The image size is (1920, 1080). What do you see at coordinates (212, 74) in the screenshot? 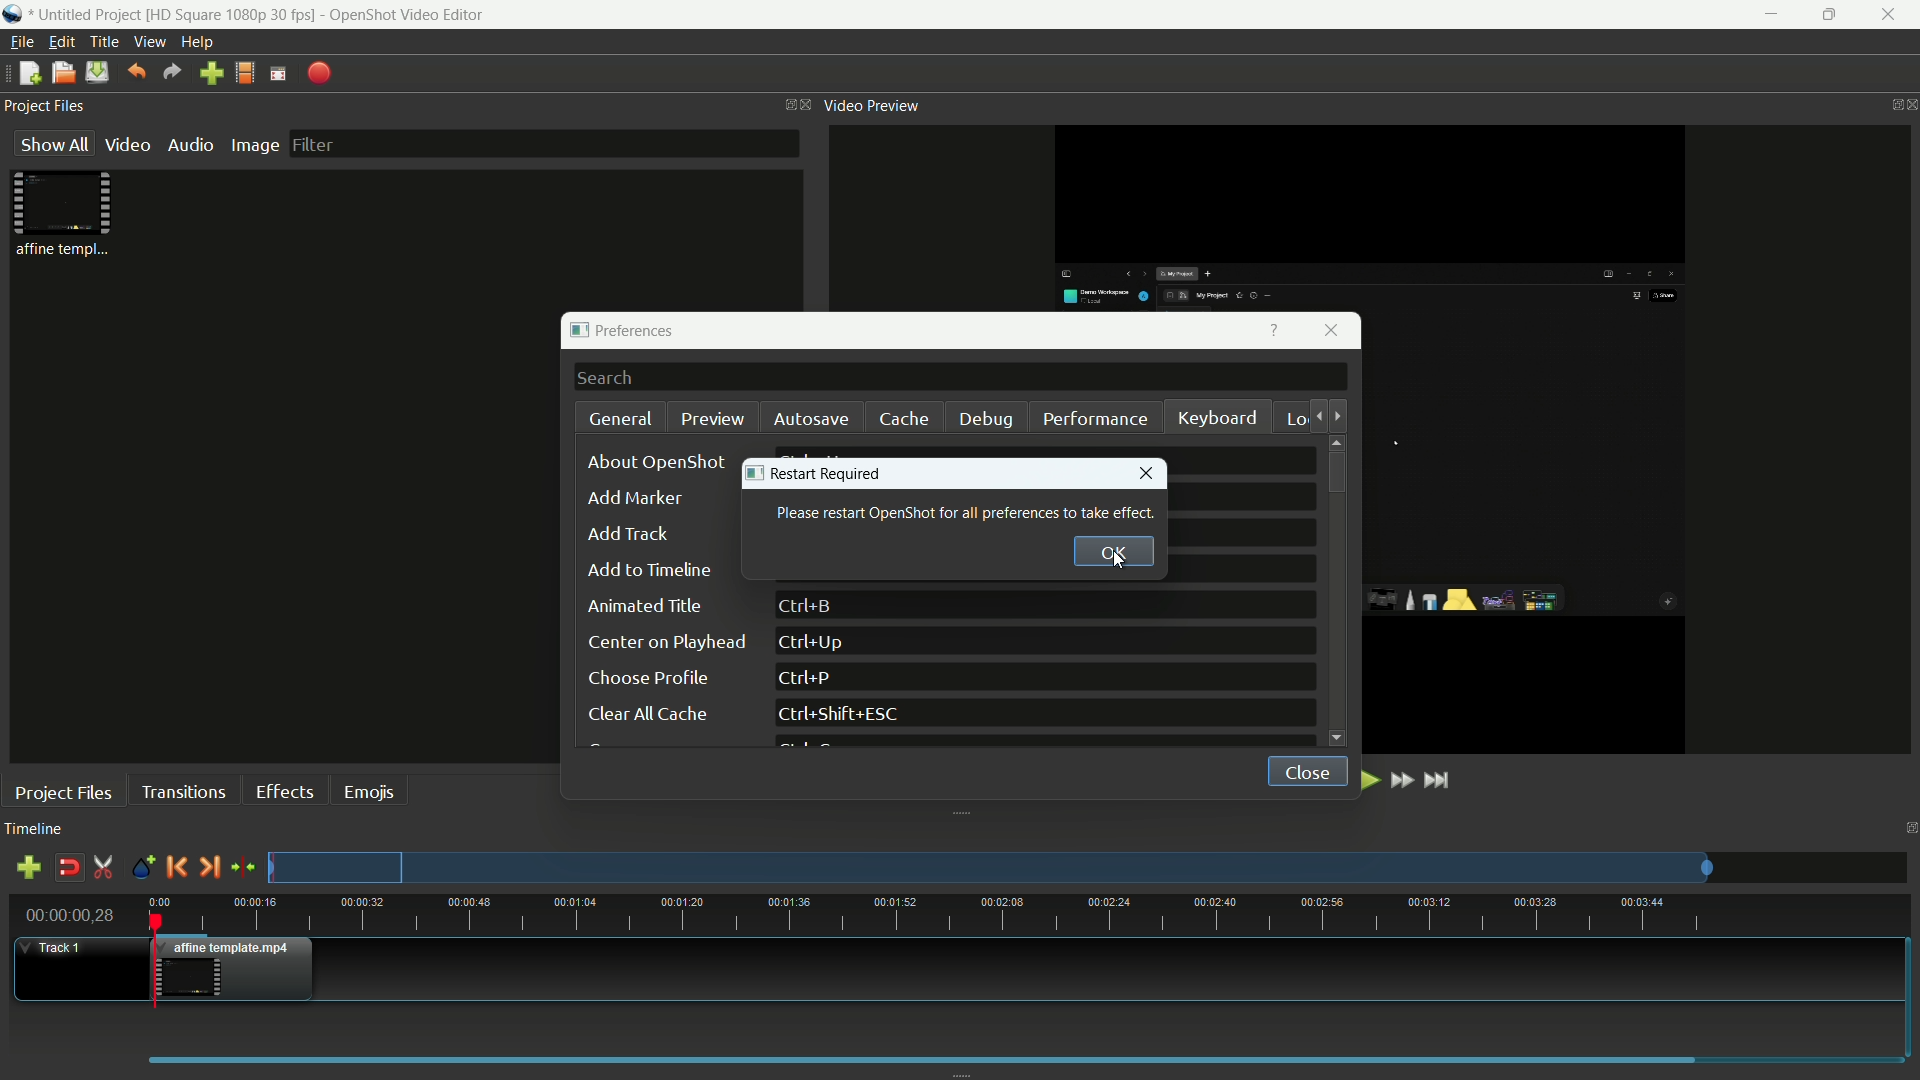
I see `import file` at bounding box center [212, 74].